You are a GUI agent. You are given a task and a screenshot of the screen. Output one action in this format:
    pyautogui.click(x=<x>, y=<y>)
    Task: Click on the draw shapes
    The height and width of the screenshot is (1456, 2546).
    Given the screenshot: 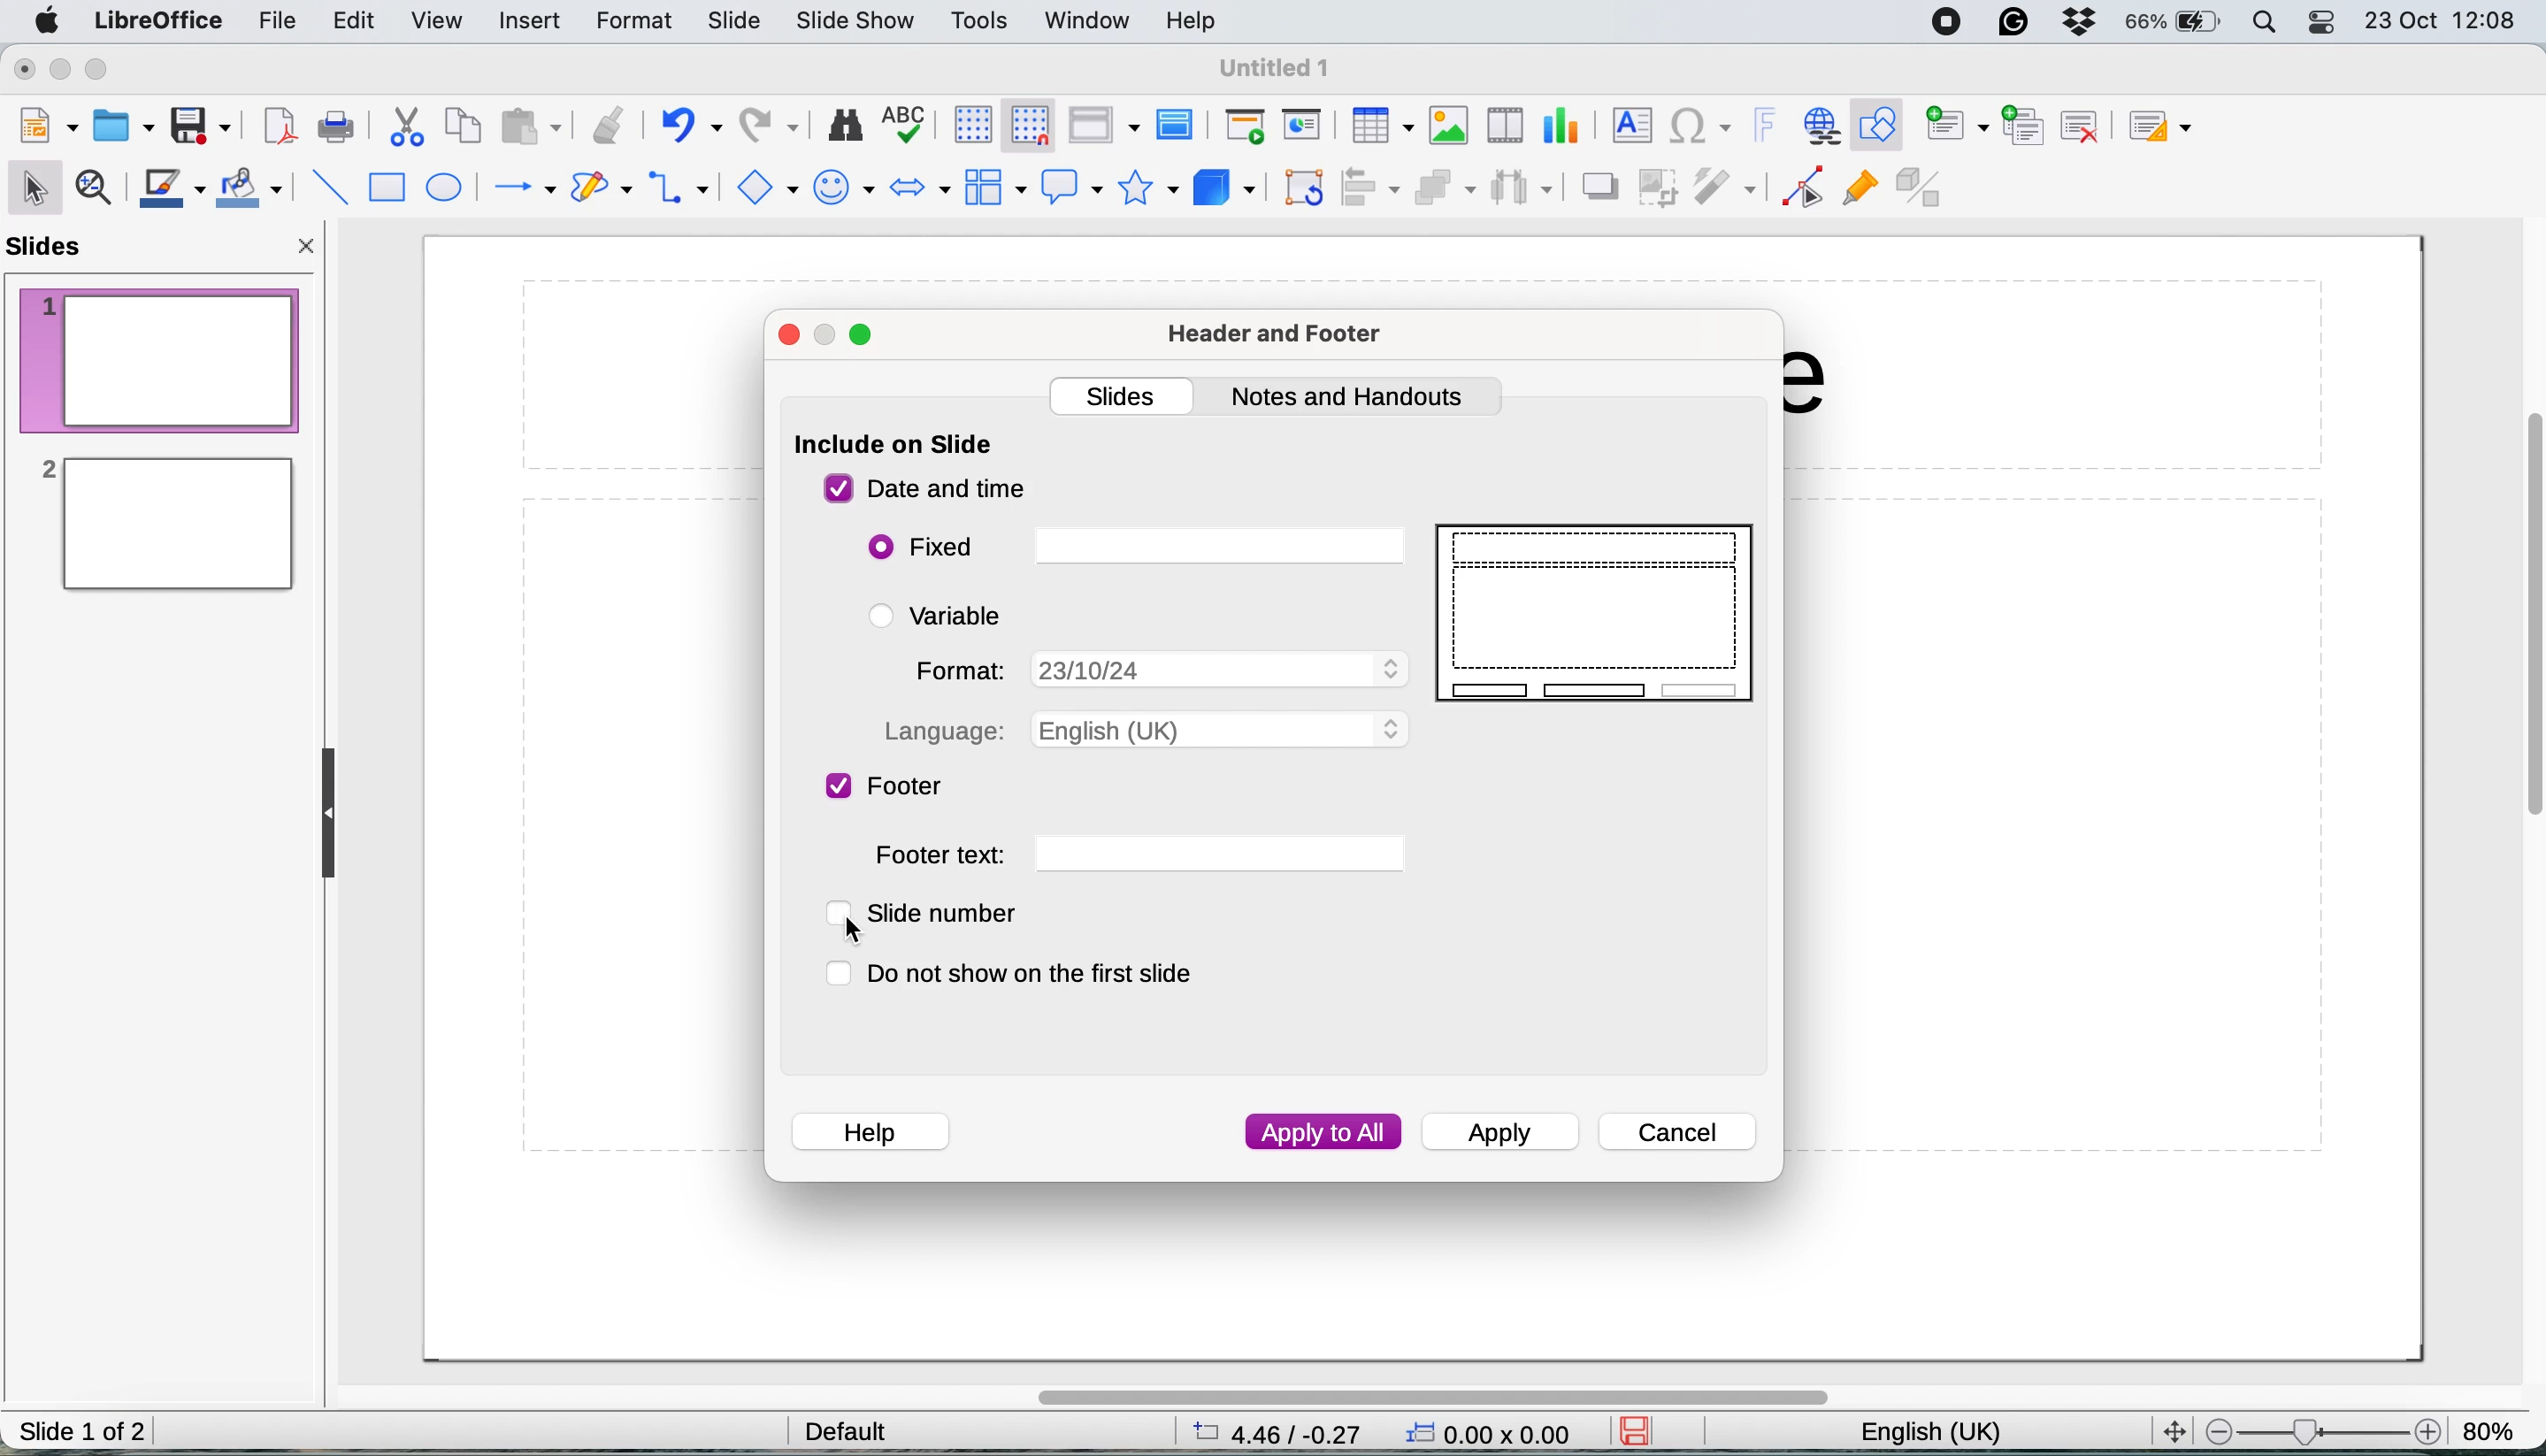 What is the action you would take?
    pyautogui.click(x=601, y=189)
    